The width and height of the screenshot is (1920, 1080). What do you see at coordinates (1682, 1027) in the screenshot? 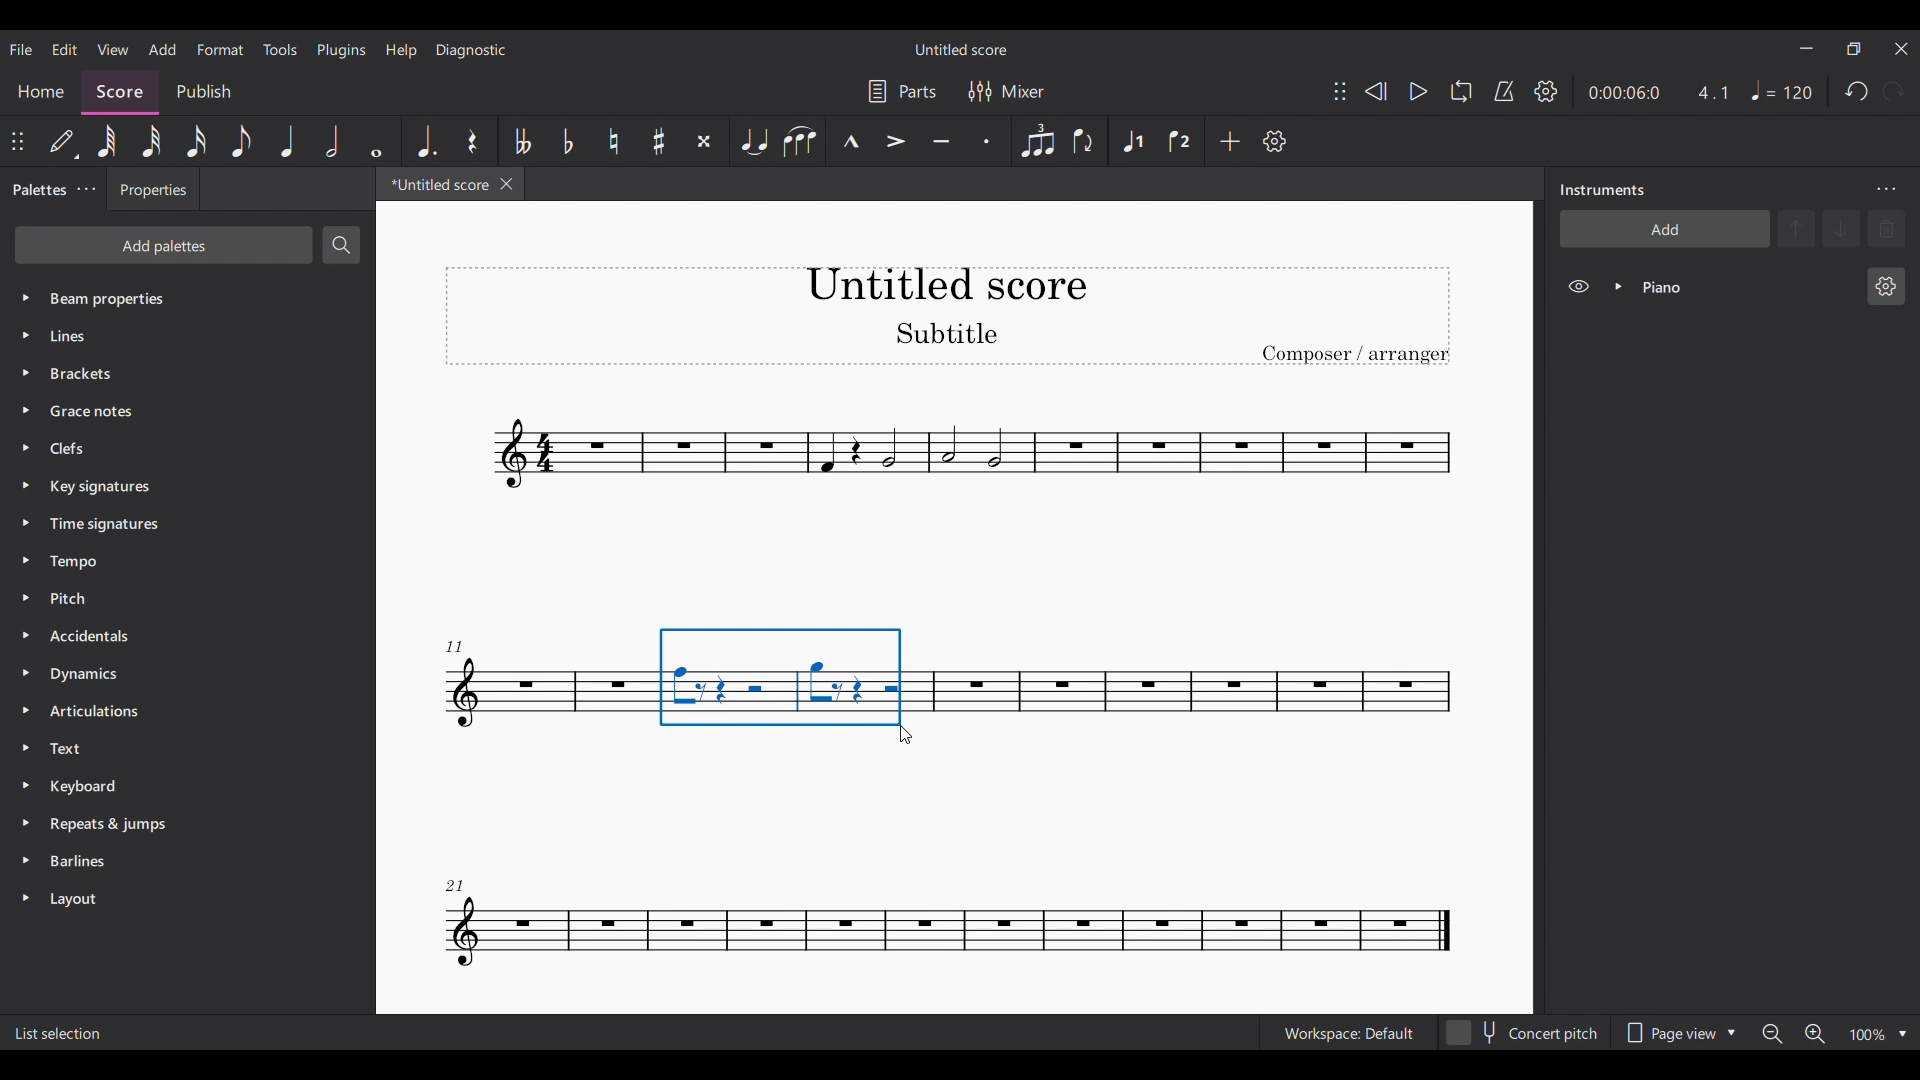
I see `Page view options` at bounding box center [1682, 1027].